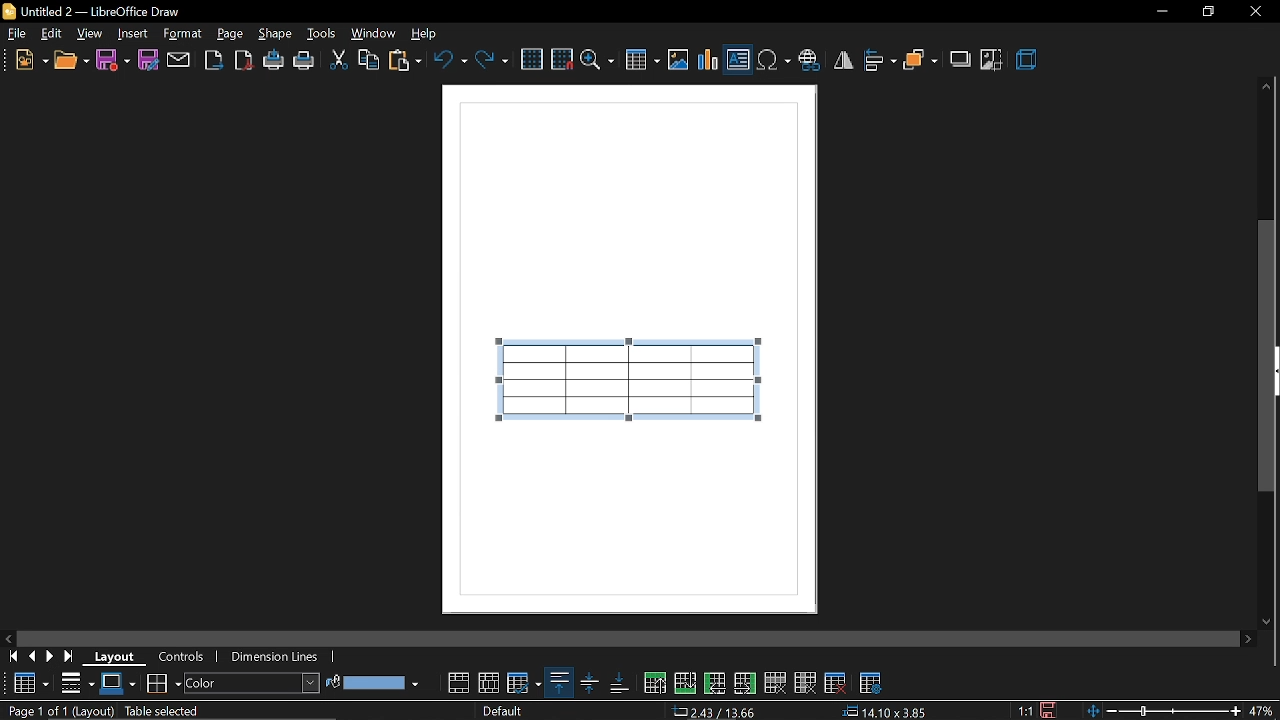 Image resolution: width=1280 pixels, height=720 pixels. Describe the element at coordinates (186, 659) in the screenshot. I see `controls` at that location.